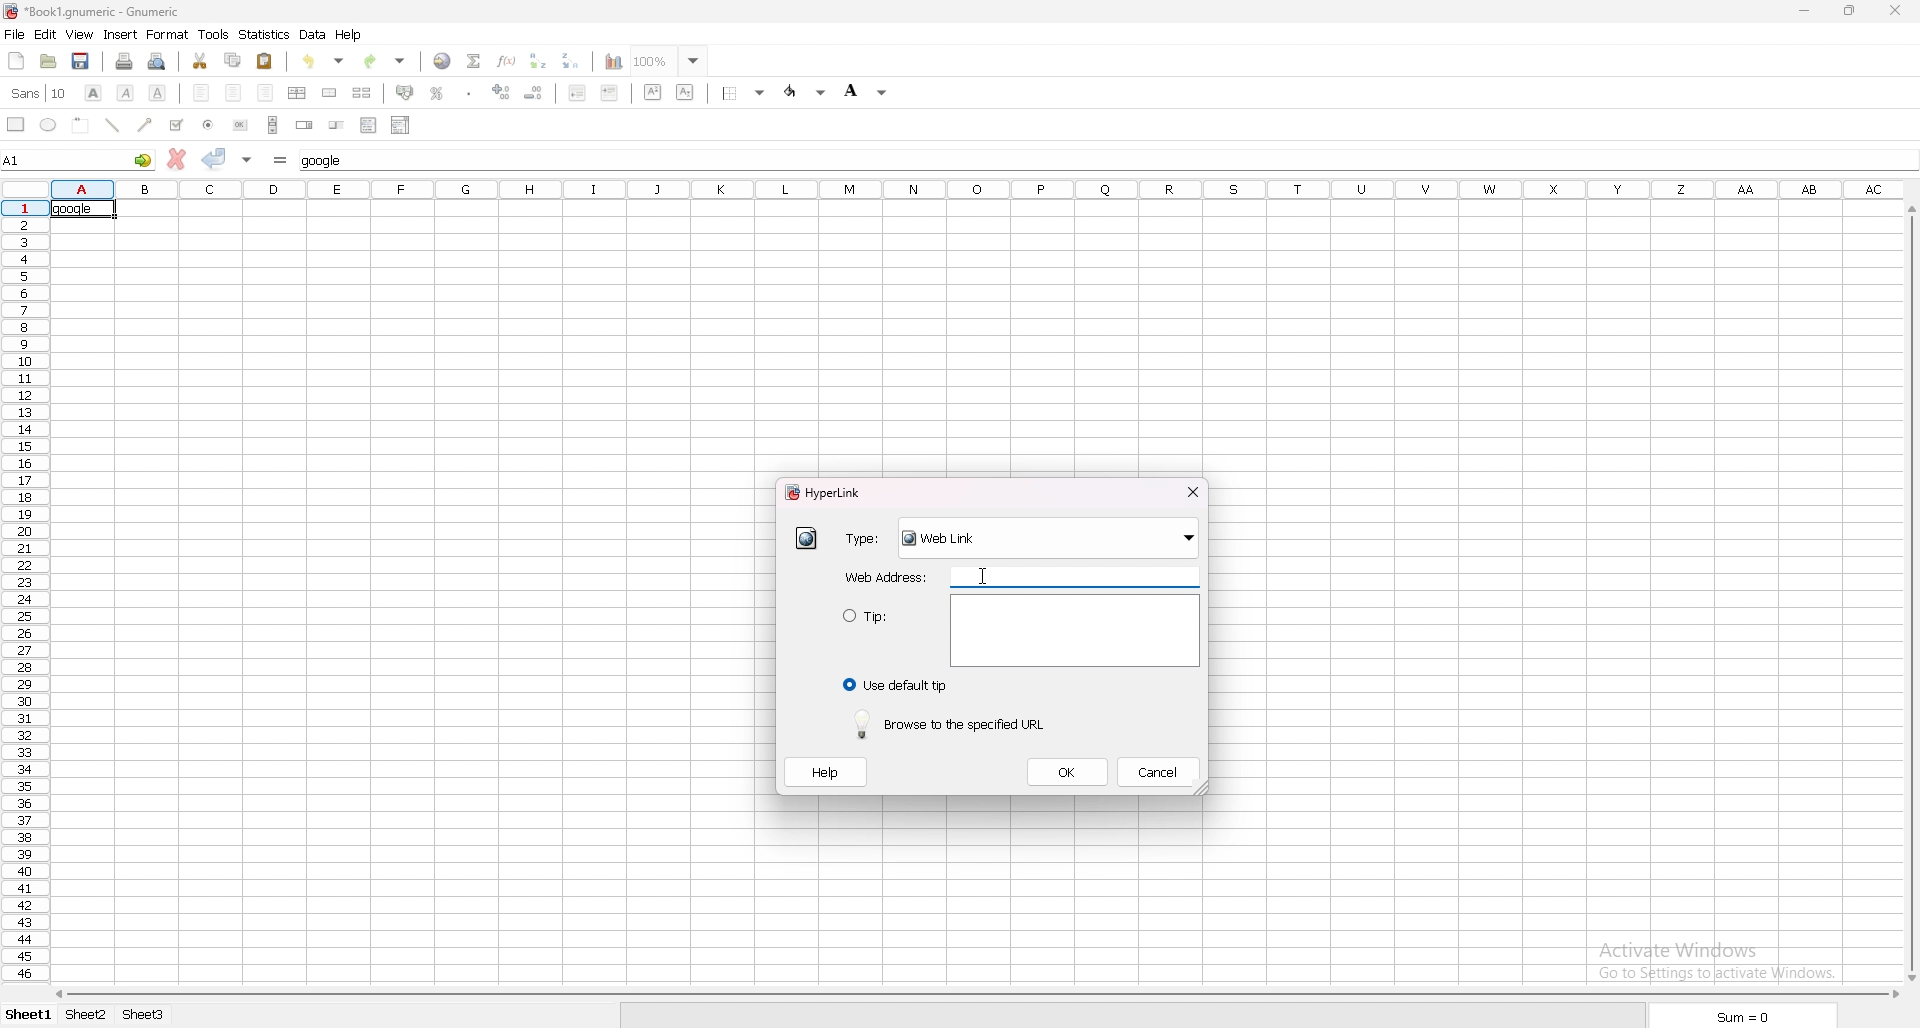  Describe the element at coordinates (304, 125) in the screenshot. I see `spin button` at that location.